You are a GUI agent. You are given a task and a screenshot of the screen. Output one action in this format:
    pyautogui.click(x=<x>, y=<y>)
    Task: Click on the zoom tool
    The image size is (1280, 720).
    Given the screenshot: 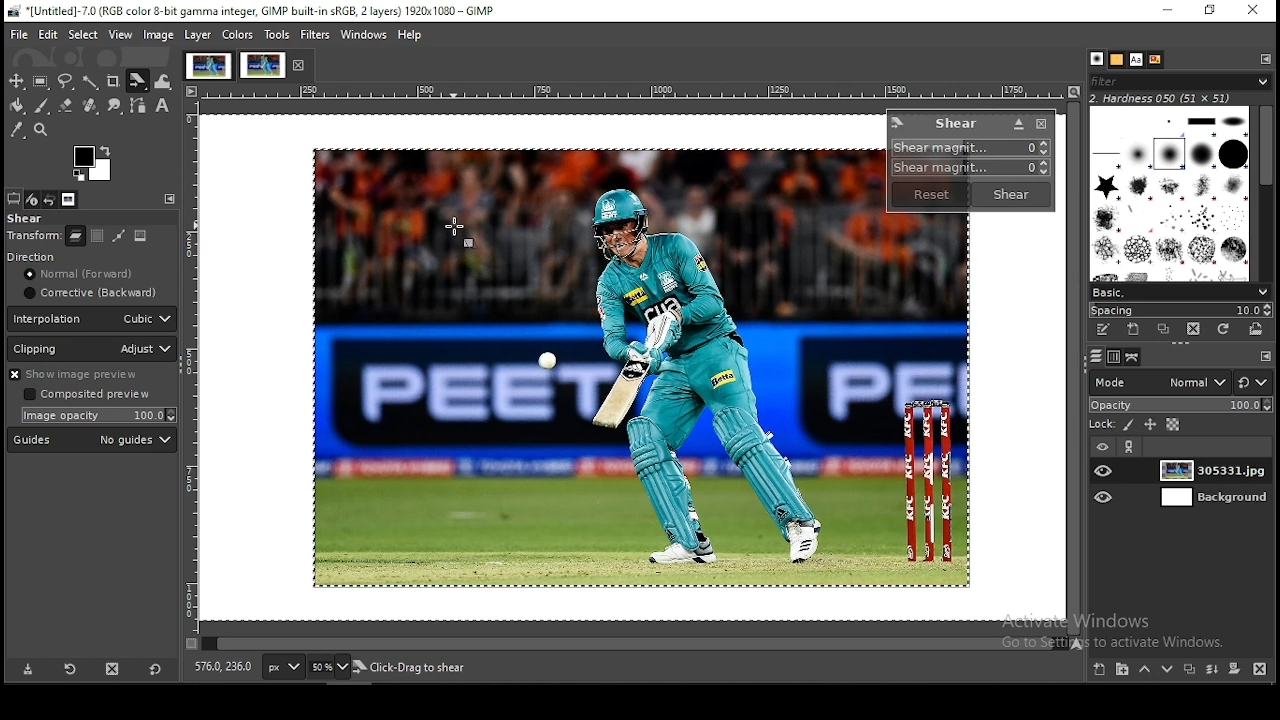 What is the action you would take?
    pyautogui.click(x=42, y=132)
    